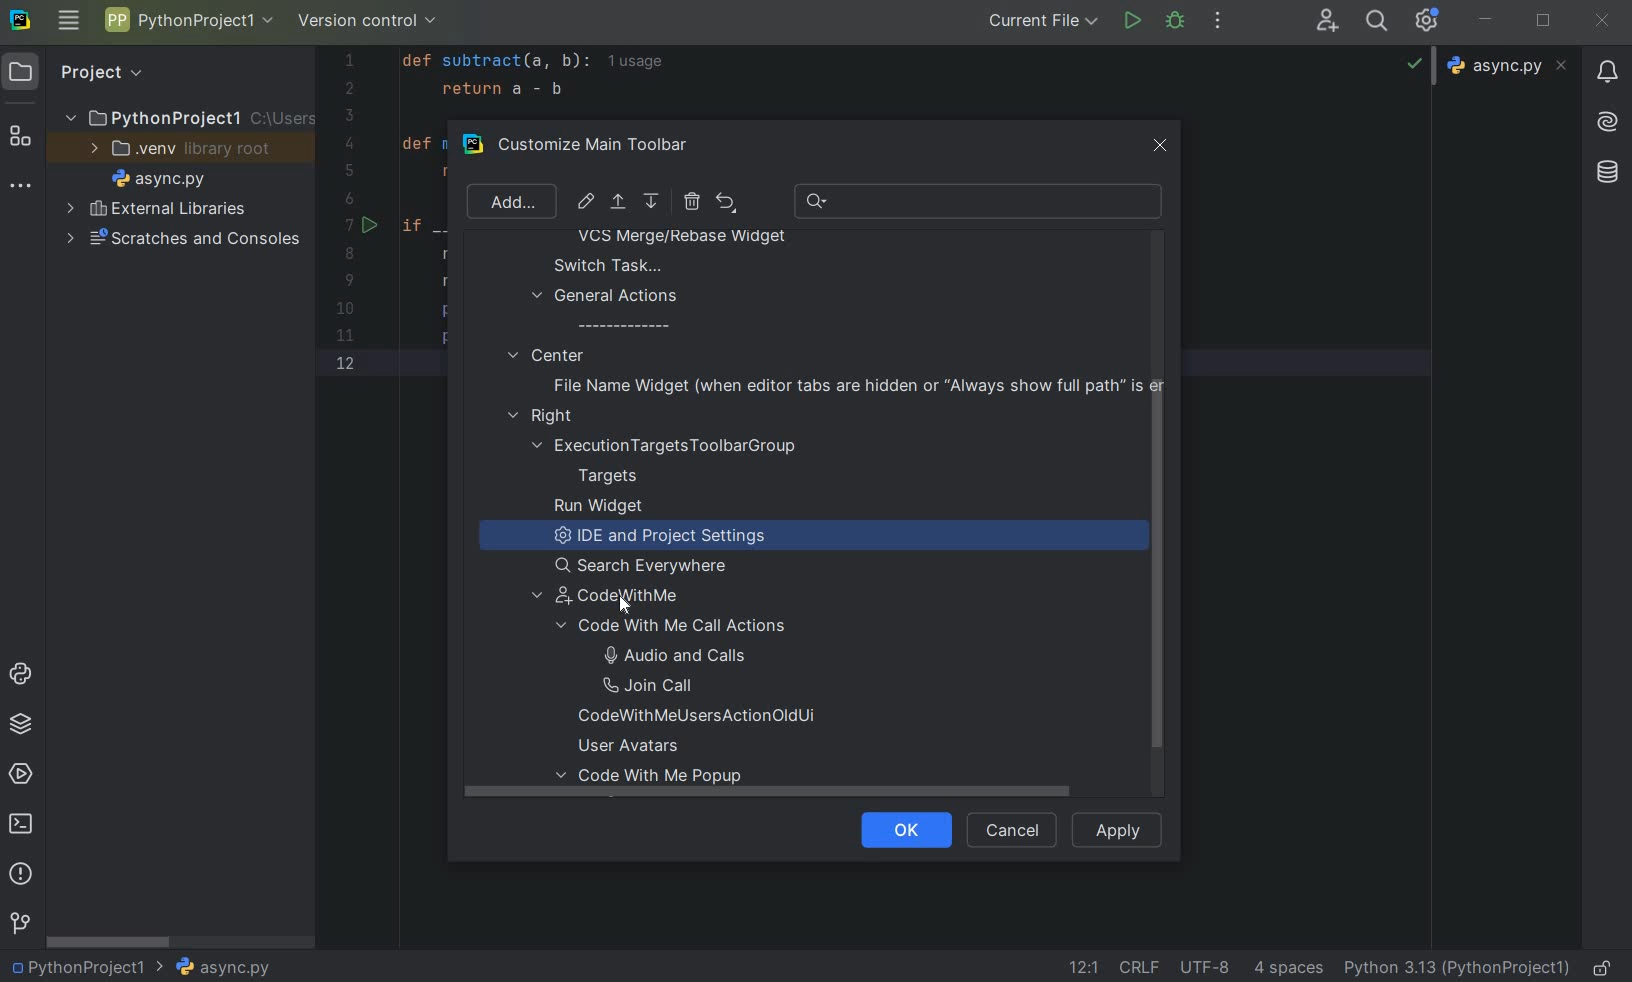 The image size is (1632, 982). Describe the element at coordinates (621, 476) in the screenshot. I see `targets` at that location.